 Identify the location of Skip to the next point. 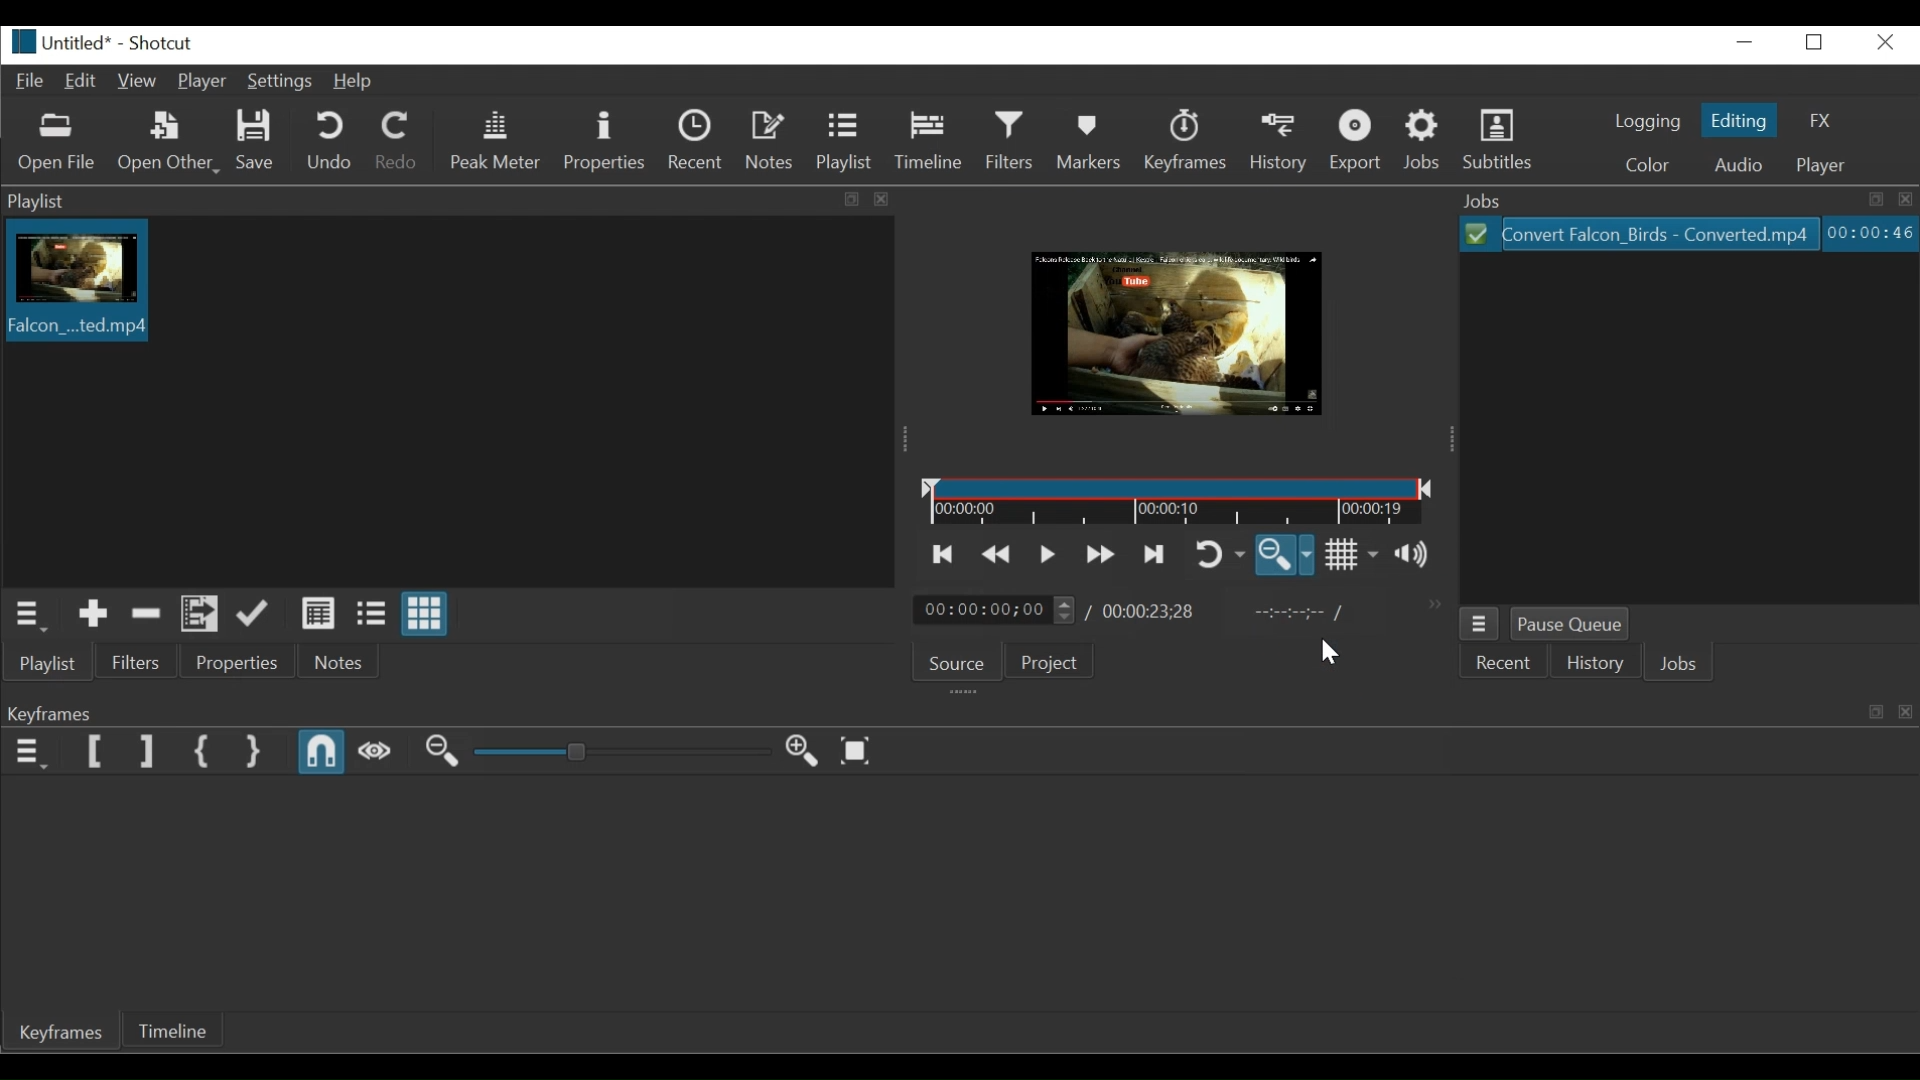
(1154, 555).